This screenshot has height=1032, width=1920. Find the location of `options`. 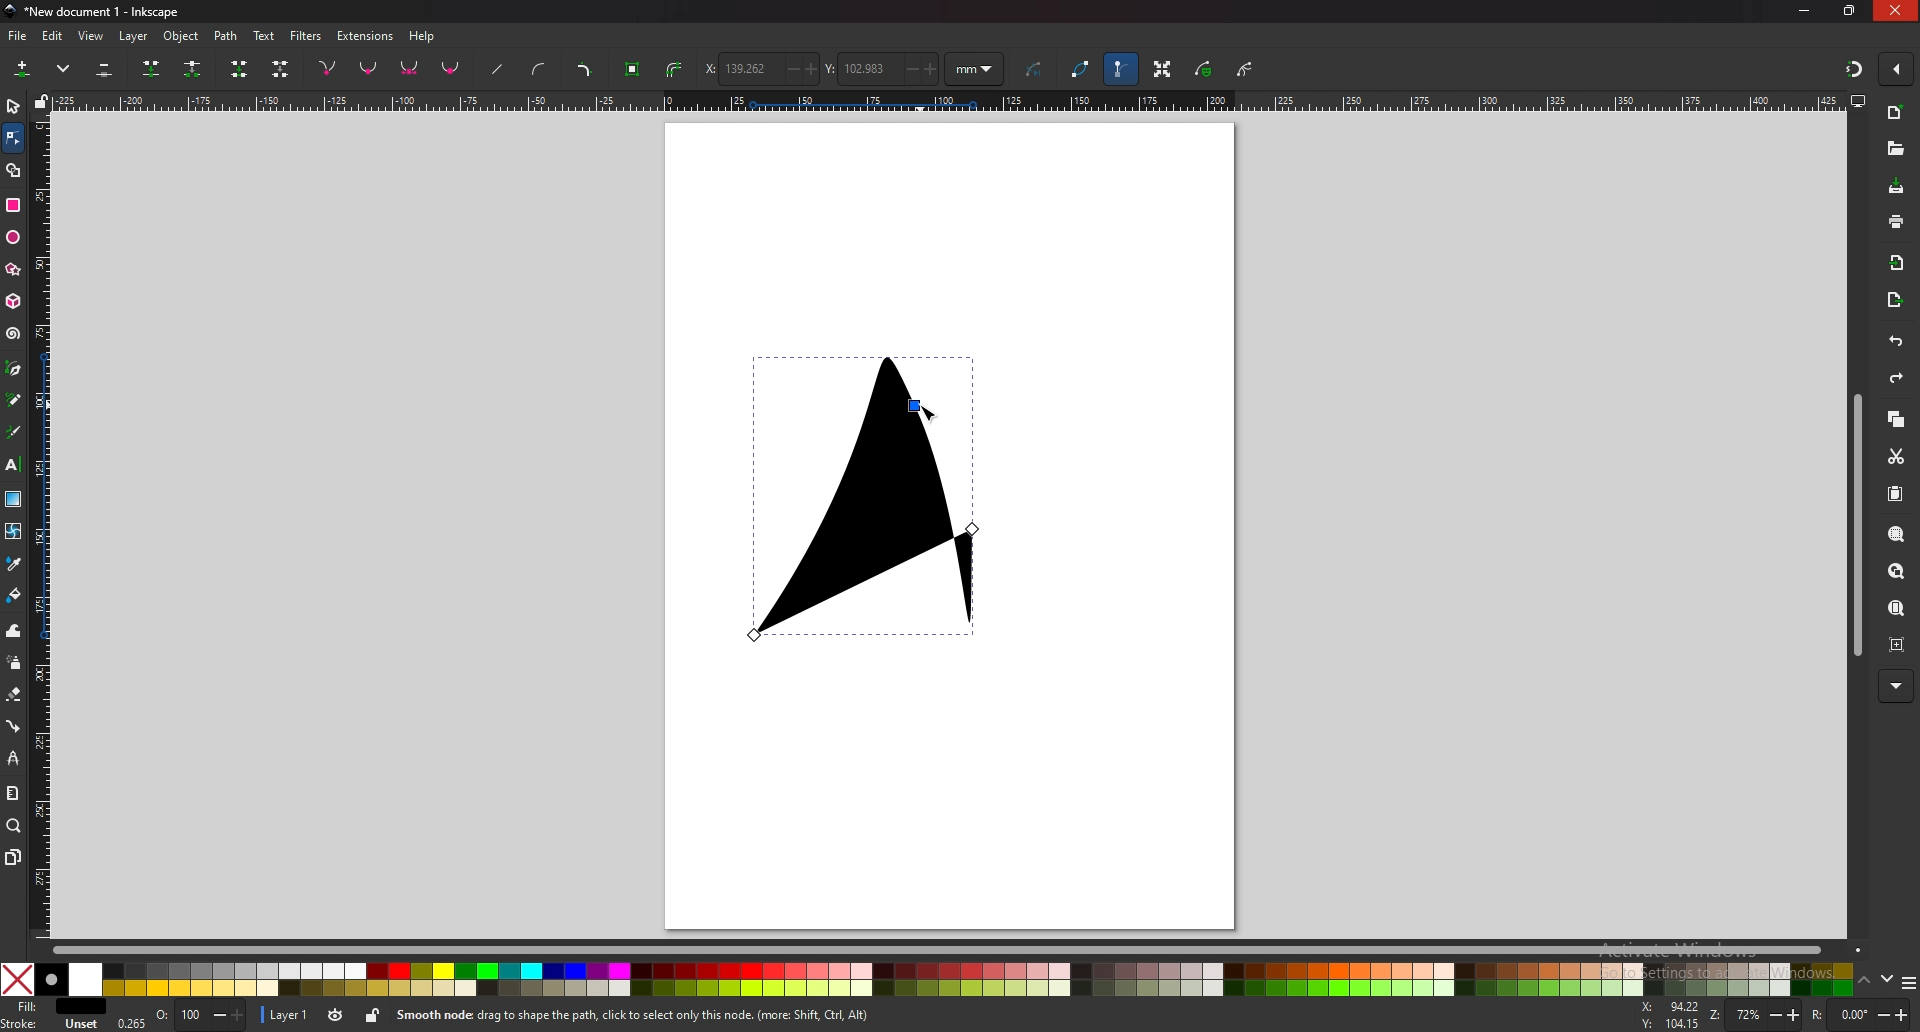

options is located at coordinates (1909, 982).